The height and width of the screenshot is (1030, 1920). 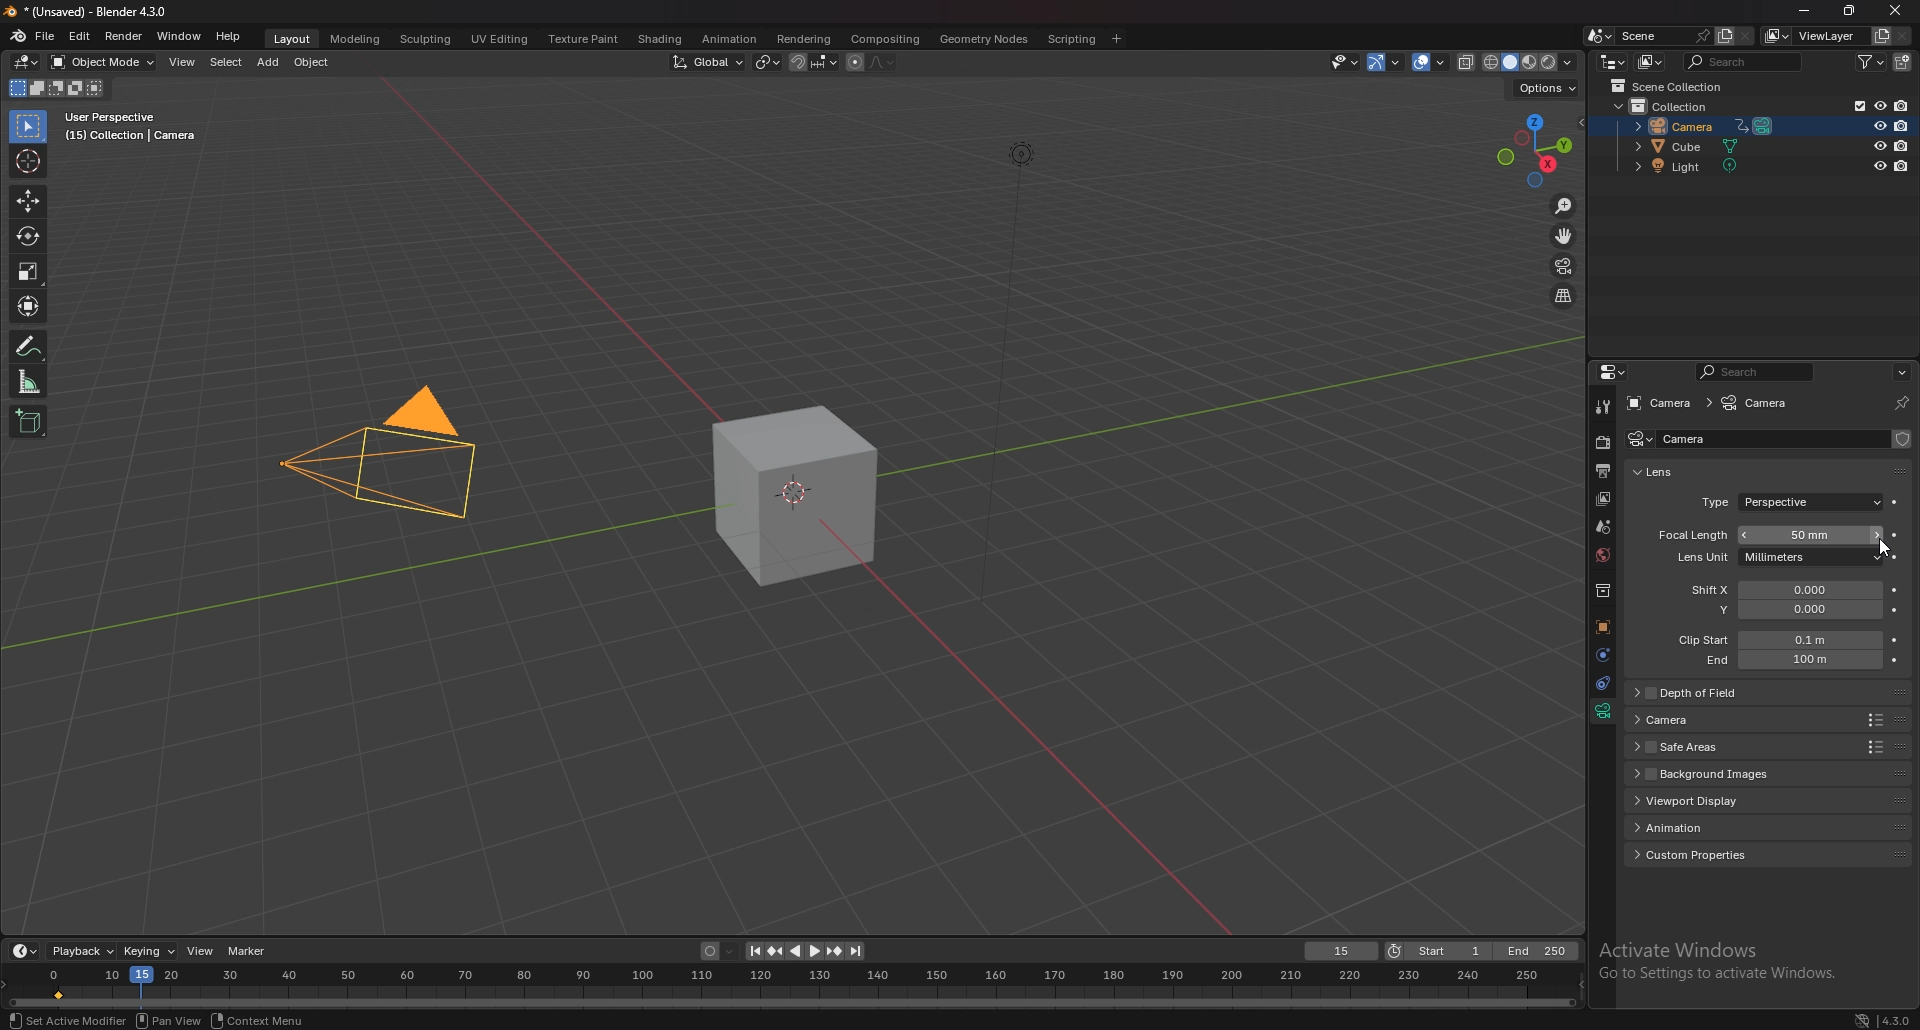 What do you see at coordinates (1604, 556) in the screenshot?
I see `world` at bounding box center [1604, 556].